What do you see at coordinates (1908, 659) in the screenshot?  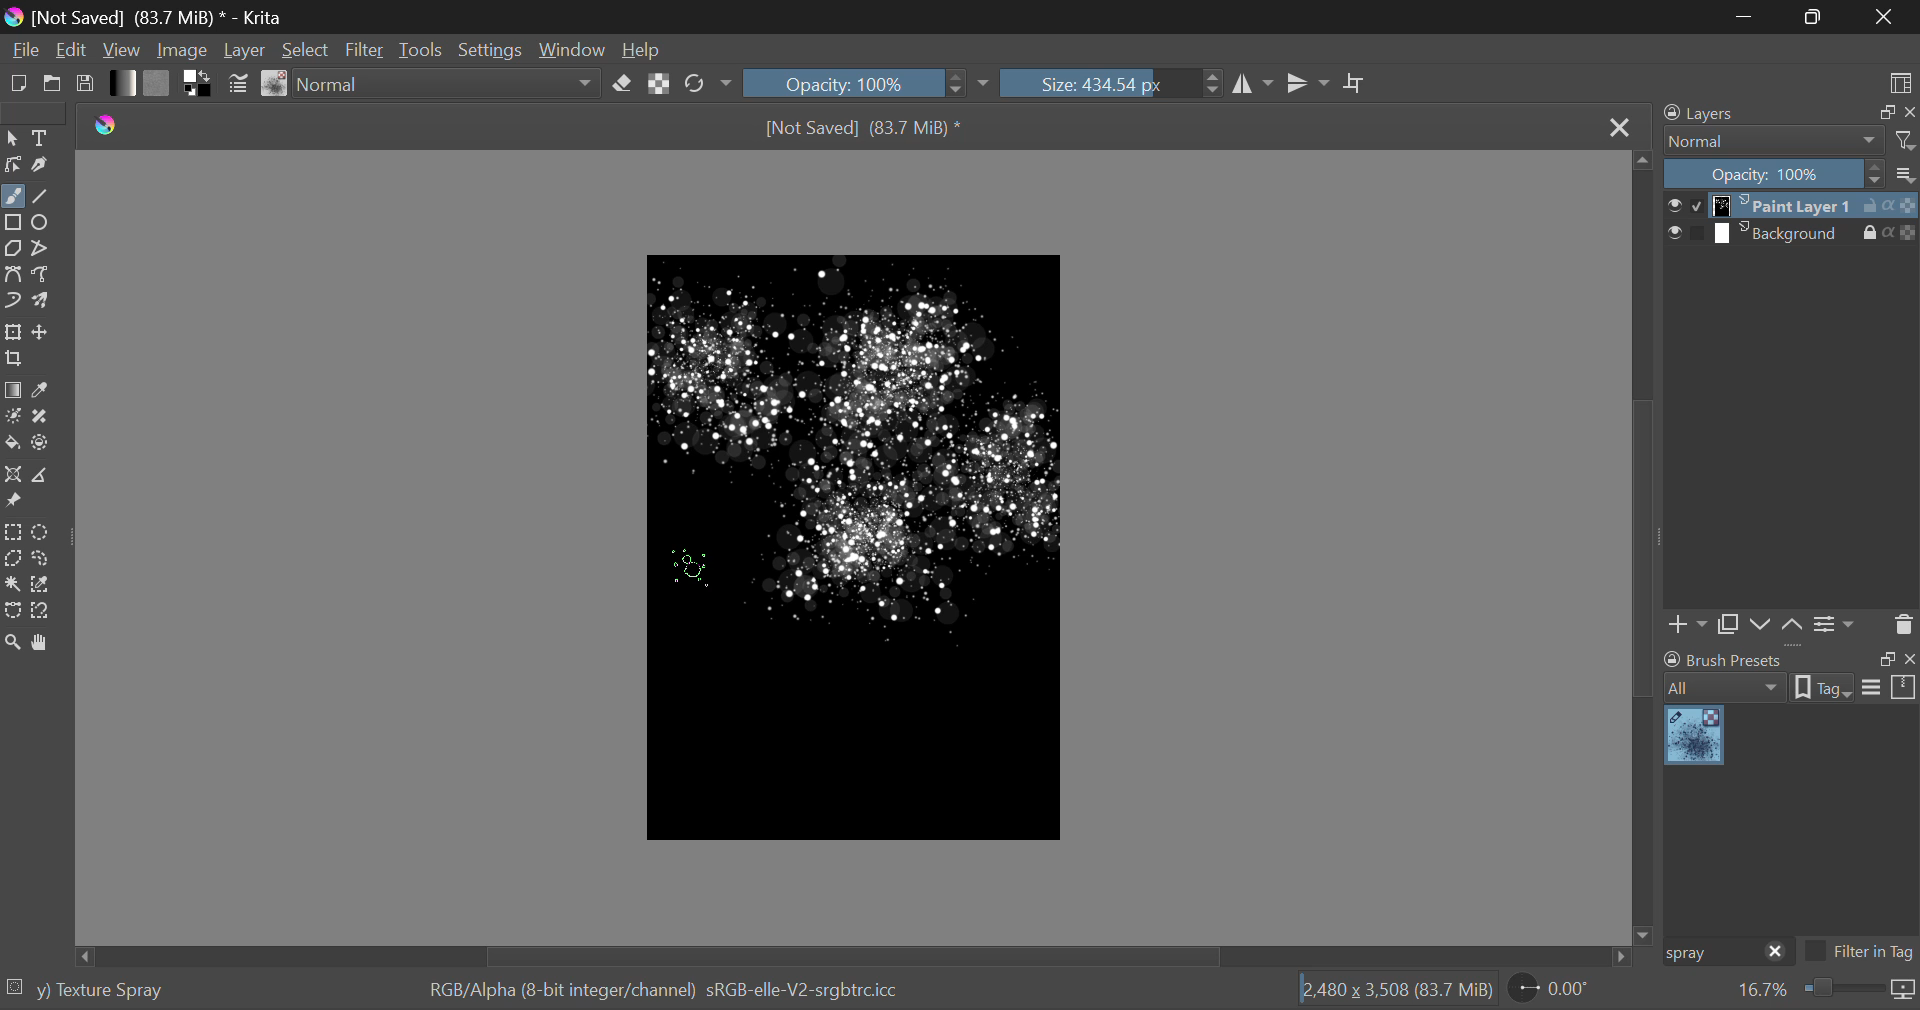 I see `close` at bounding box center [1908, 659].